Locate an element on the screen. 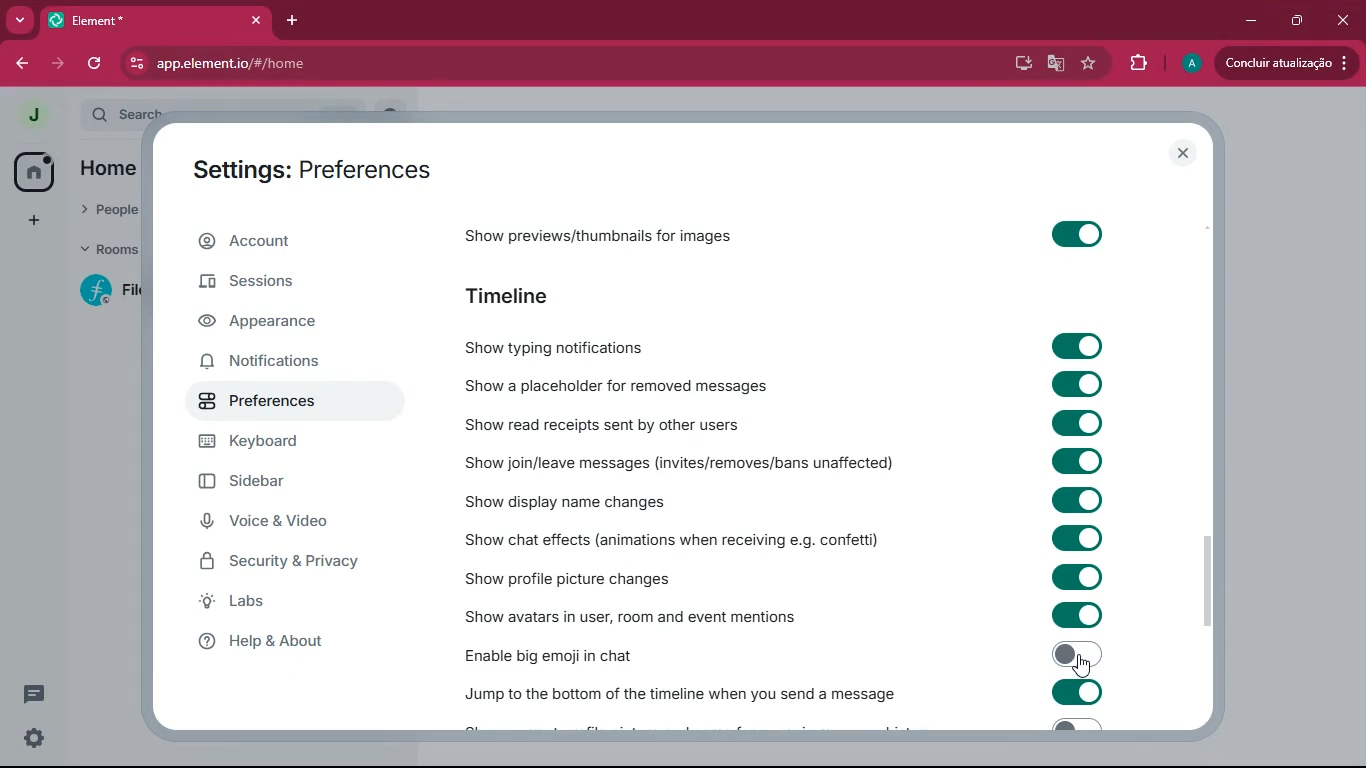 The width and height of the screenshot is (1366, 768). minimize is located at coordinates (1251, 18).